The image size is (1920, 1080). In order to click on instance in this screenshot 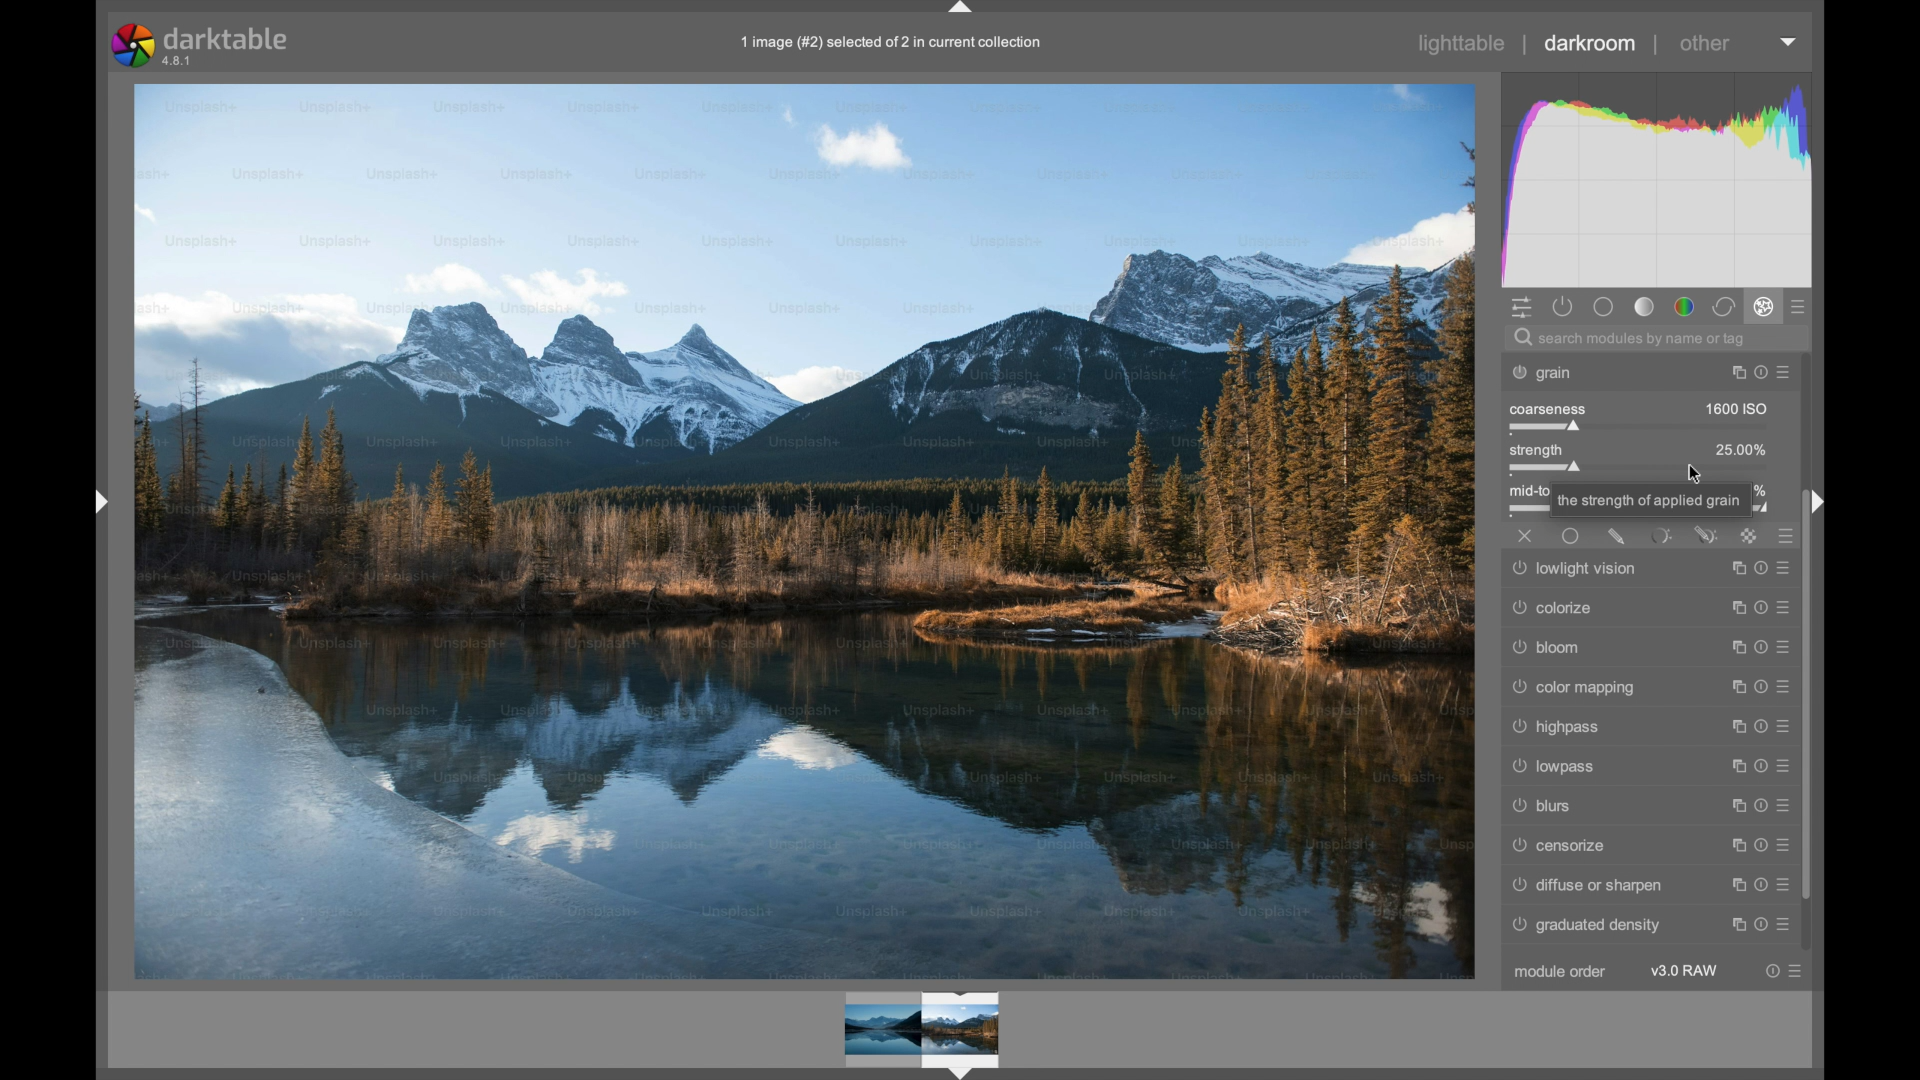, I will do `click(1731, 806)`.